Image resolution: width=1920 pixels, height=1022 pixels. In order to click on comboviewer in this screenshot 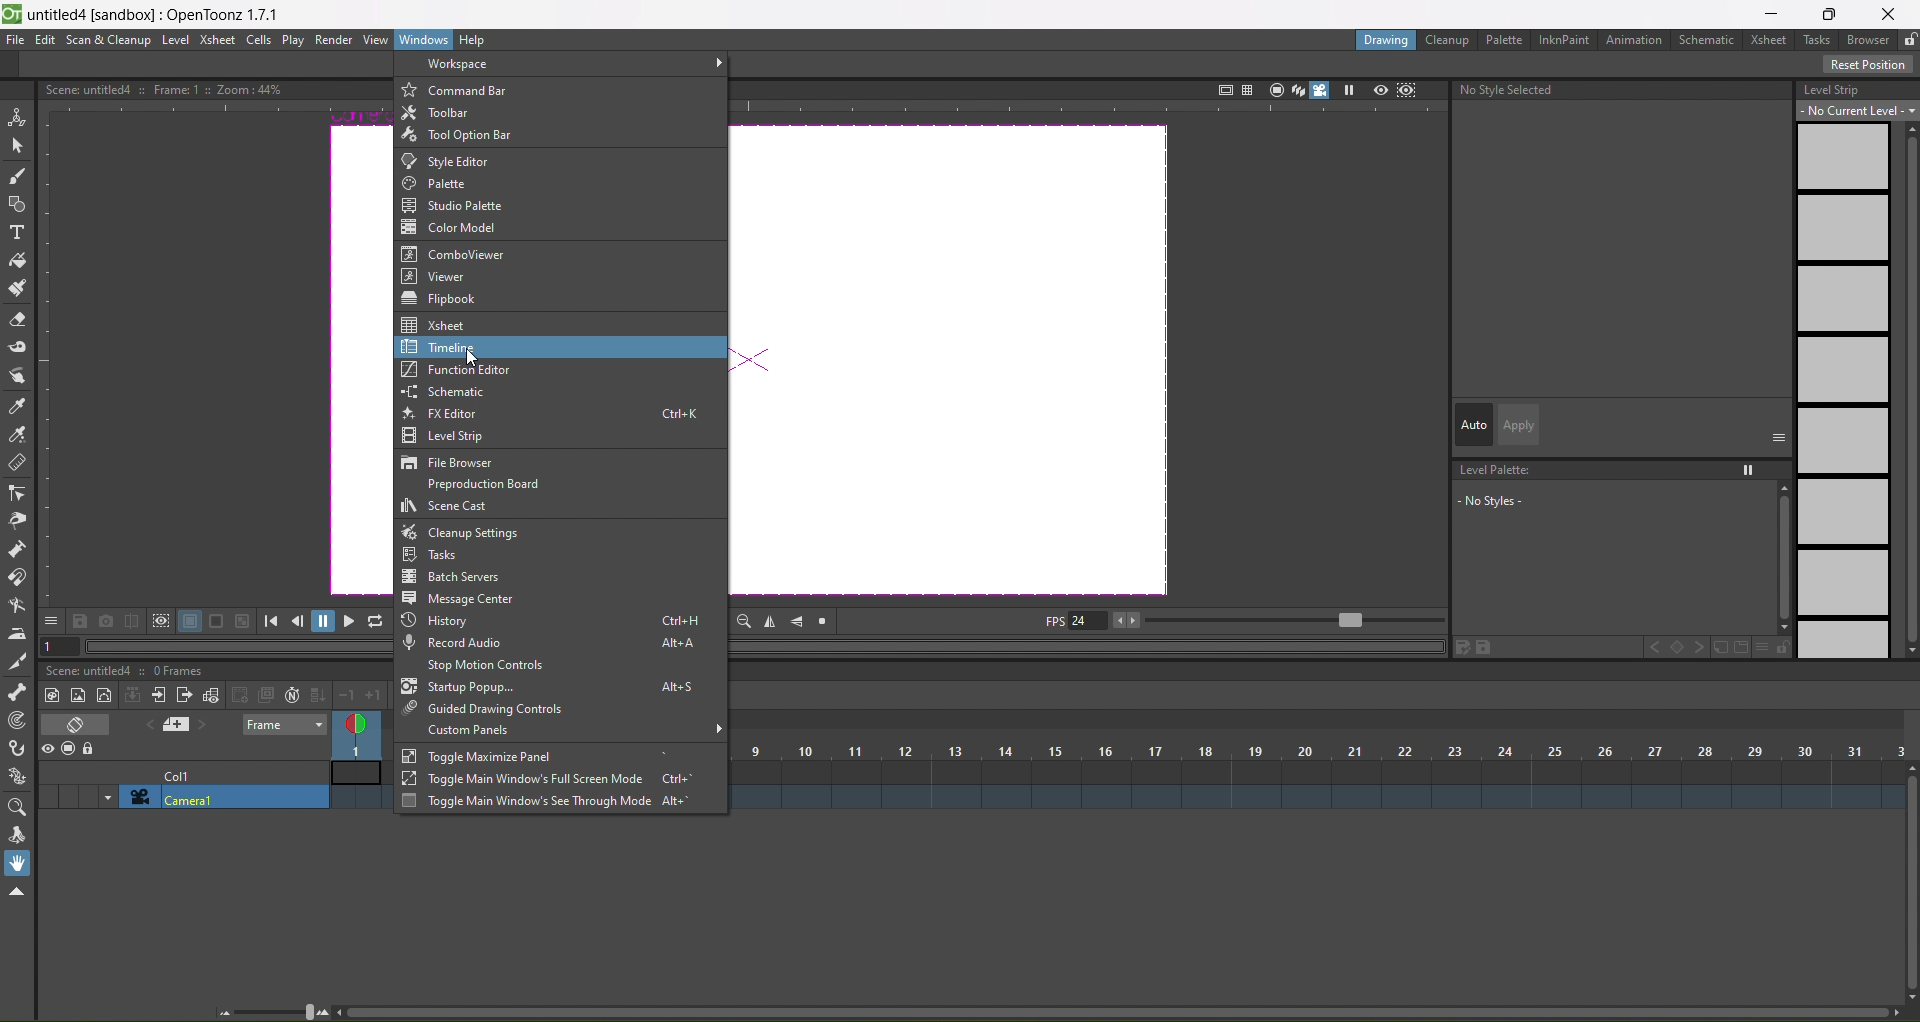, I will do `click(460, 254)`.